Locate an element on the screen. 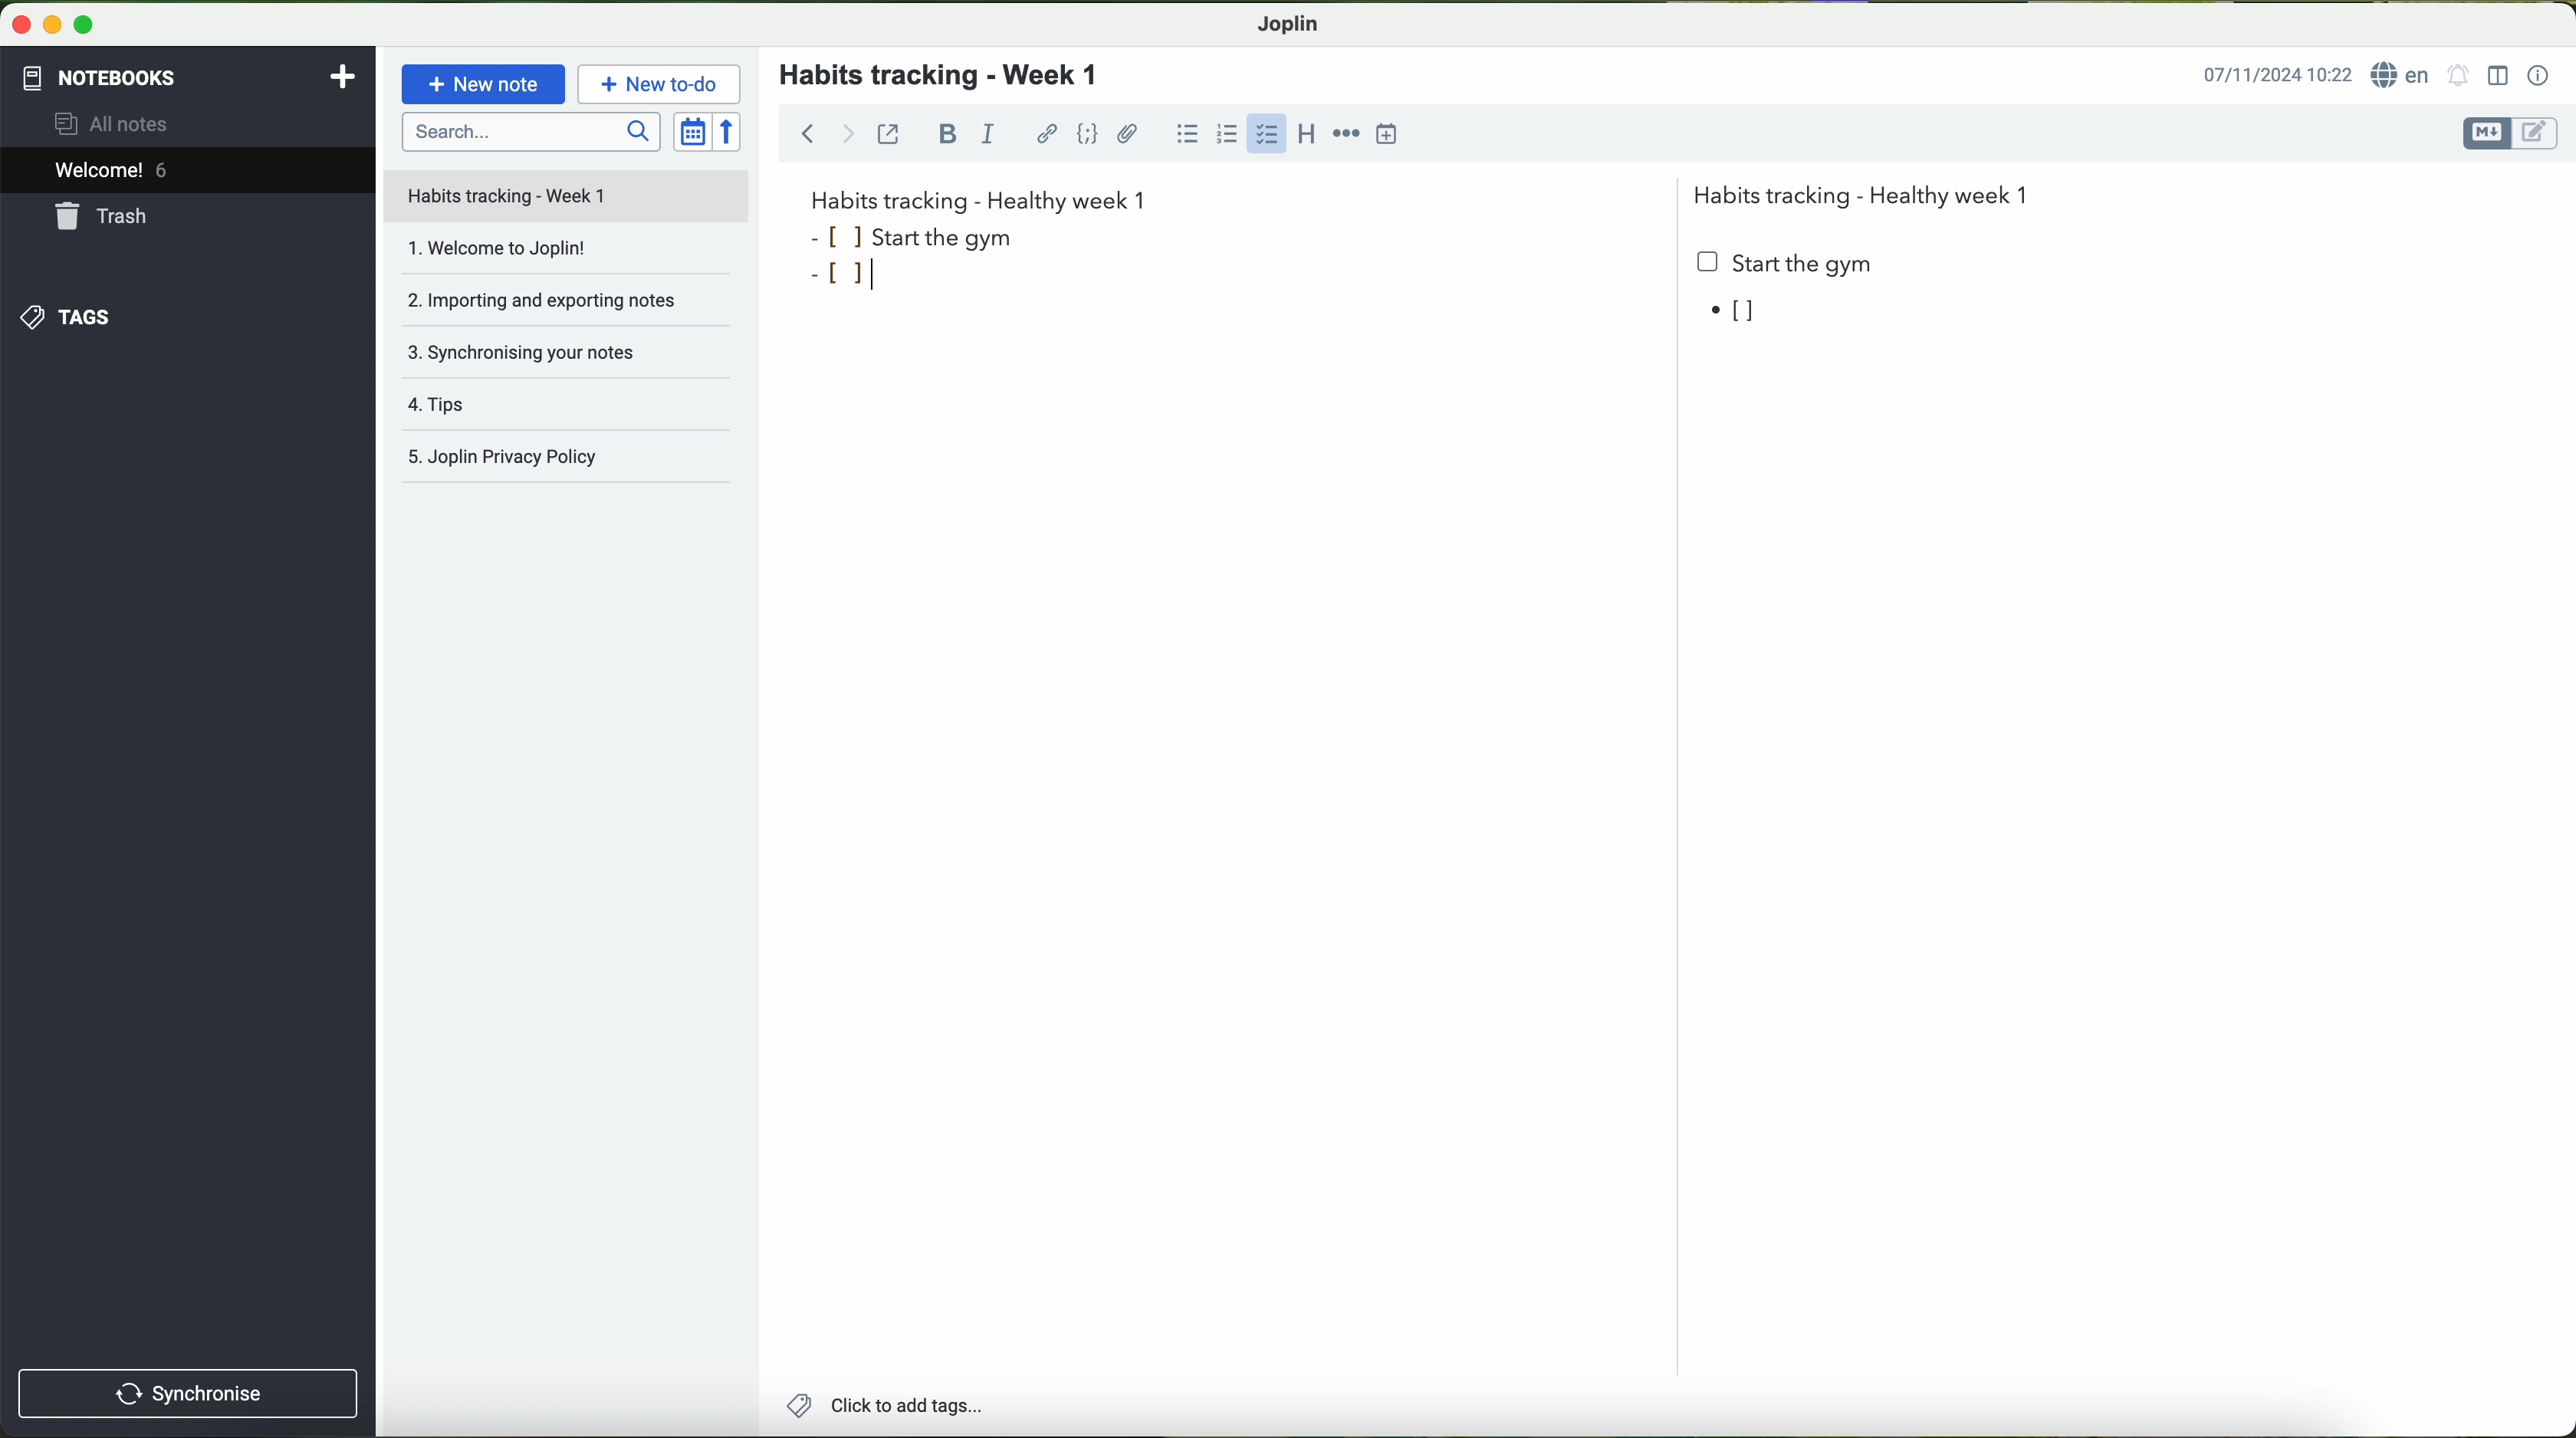 The width and height of the screenshot is (2576, 1438). welcome to Joplin is located at coordinates (564, 257).